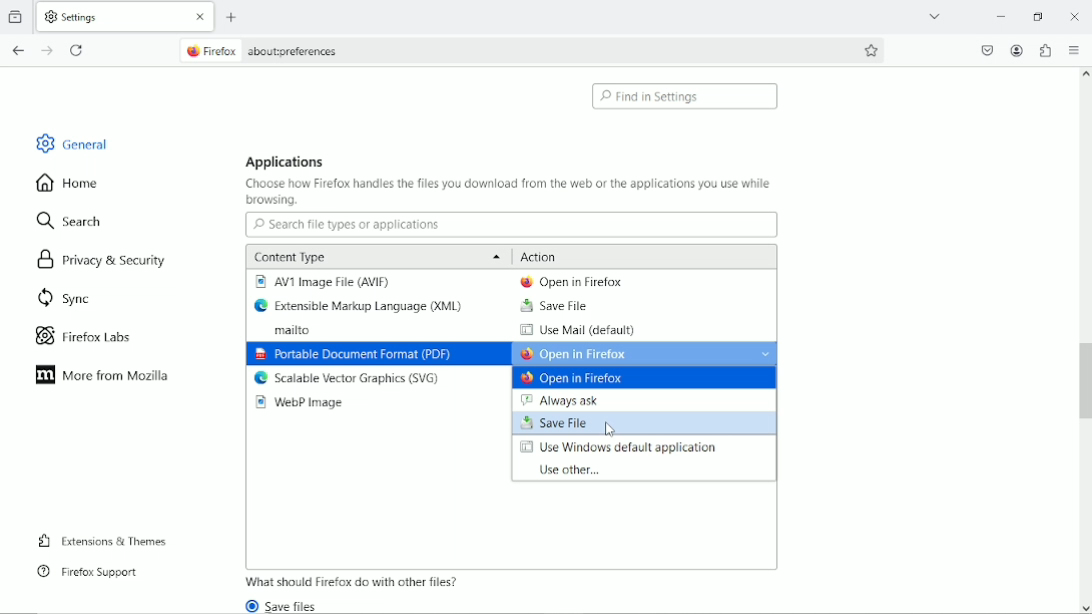 This screenshot has height=614, width=1092. Describe the element at coordinates (1083, 383) in the screenshot. I see `Vertical scrollbar` at that location.